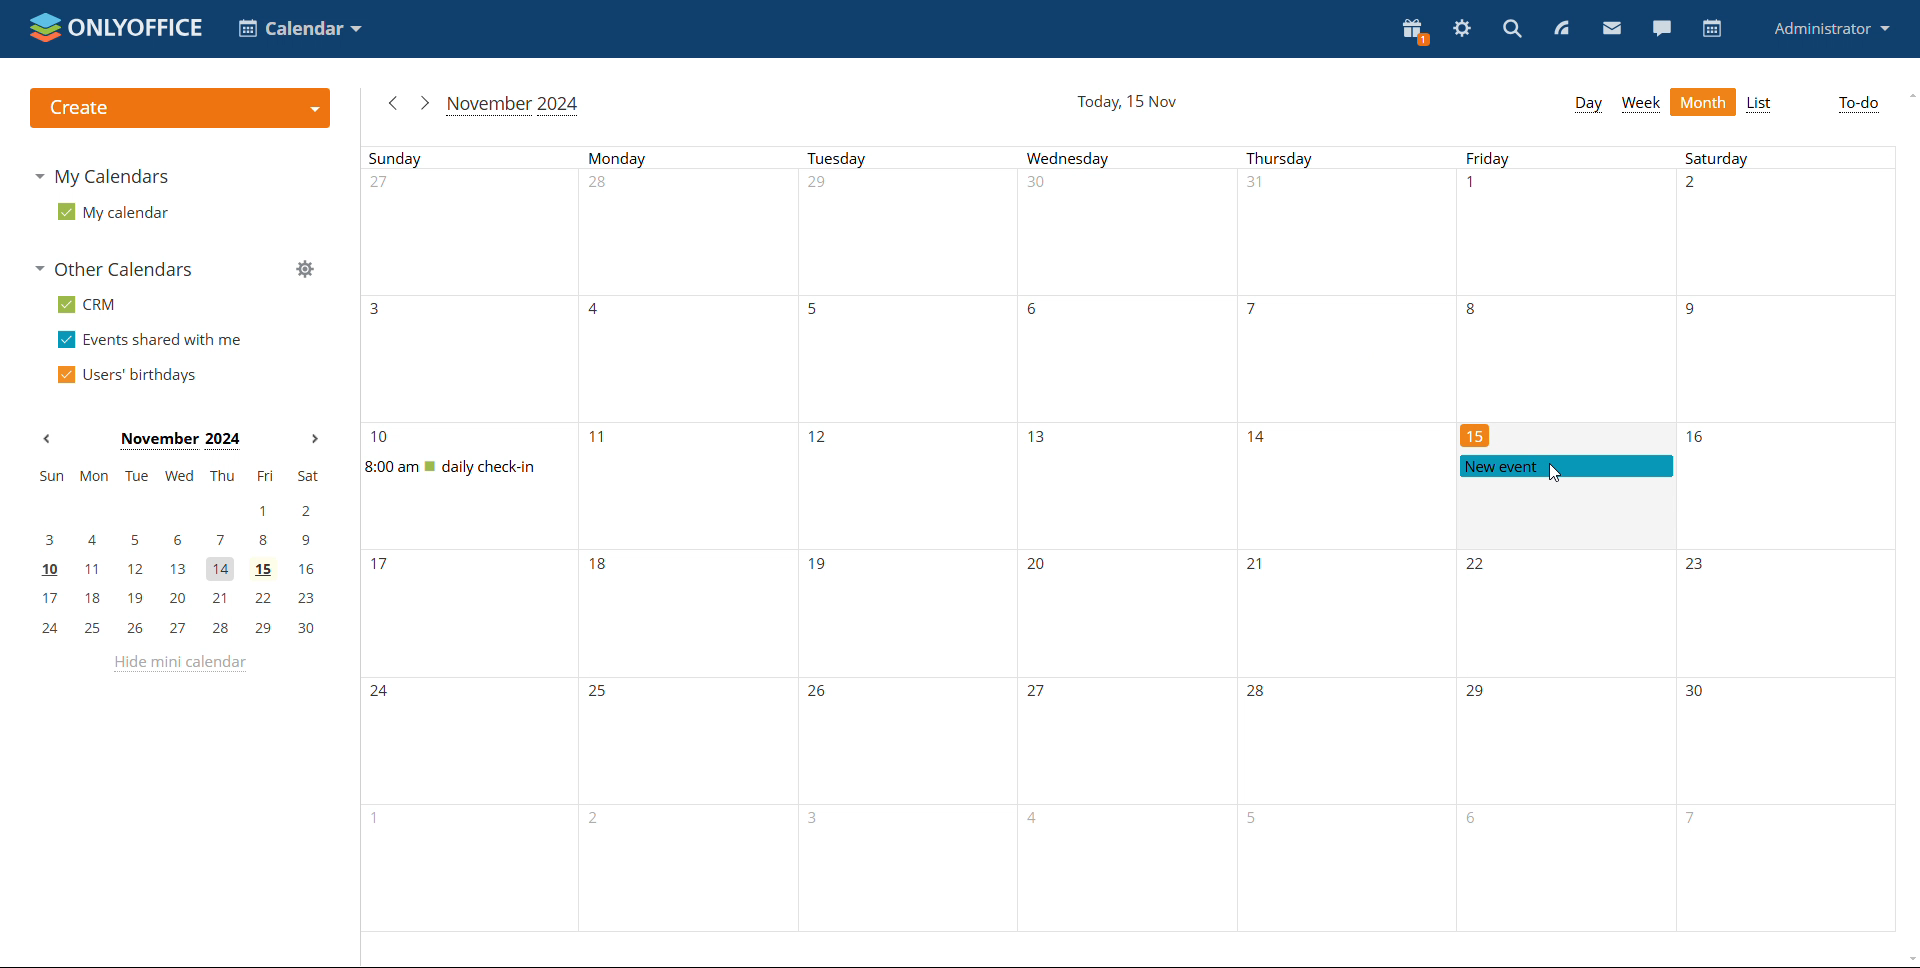 Image resolution: width=1920 pixels, height=968 pixels. What do you see at coordinates (1693, 692) in the screenshot?
I see `Number` at bounding box center [1693, 692].